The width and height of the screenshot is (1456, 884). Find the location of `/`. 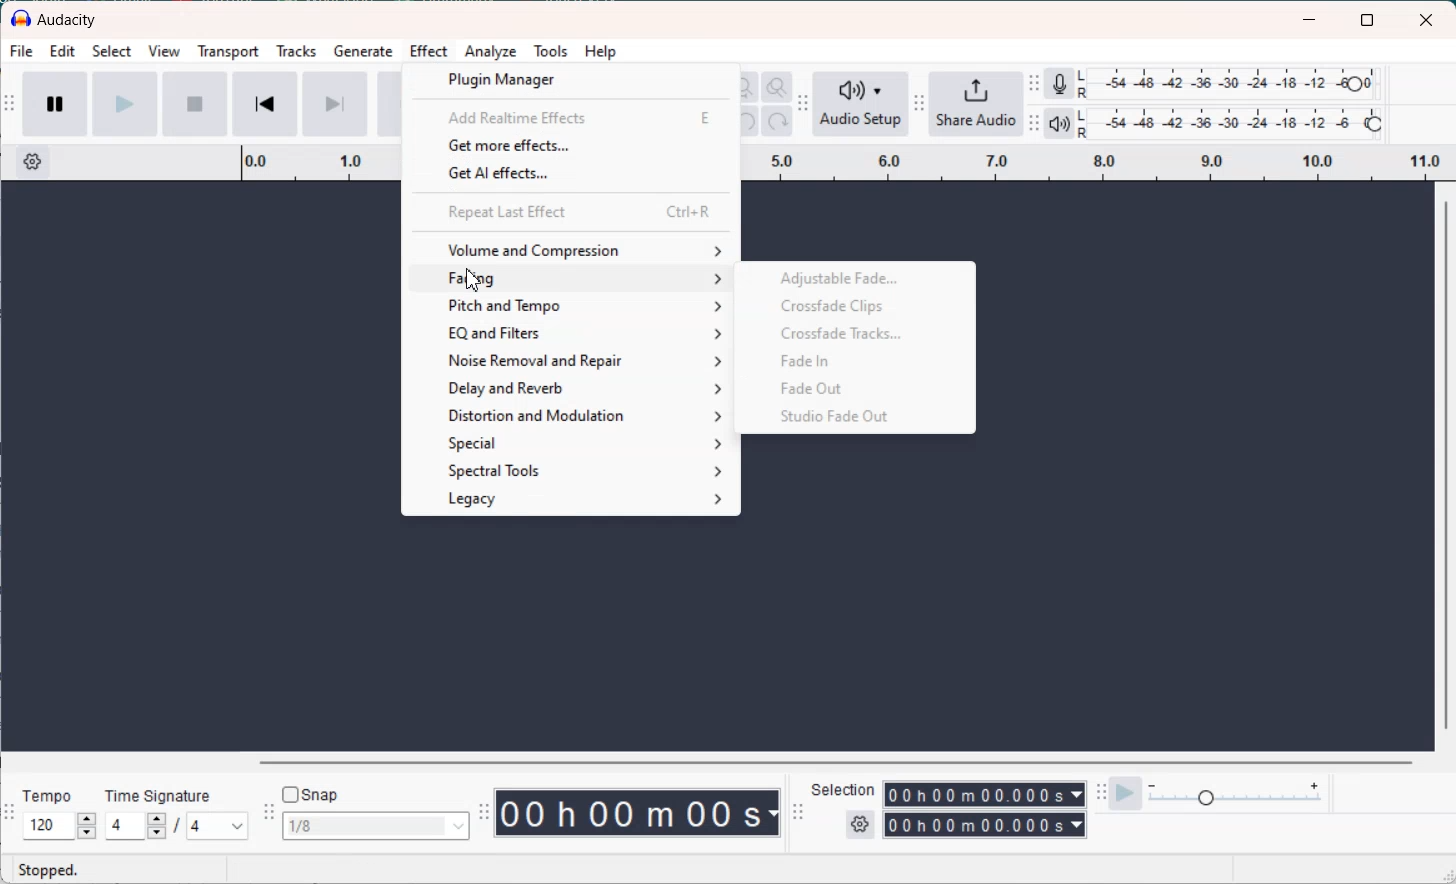

/ is located at coordinates (180, 828).